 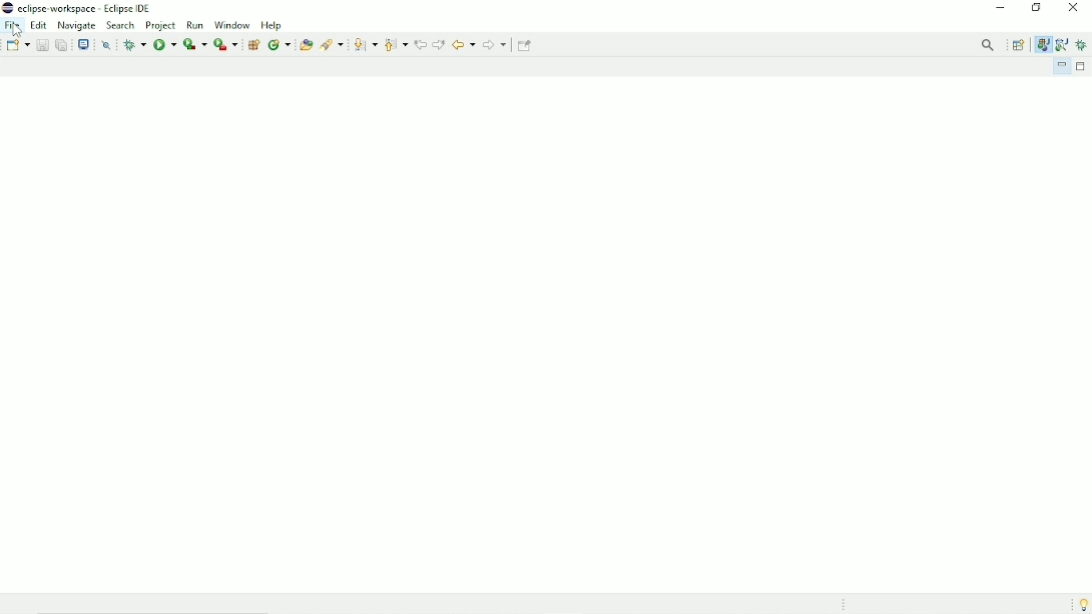 What do you see at coordinates (165, 44) in the screenshot?
I see `Run` at bounding box center [165, 44].